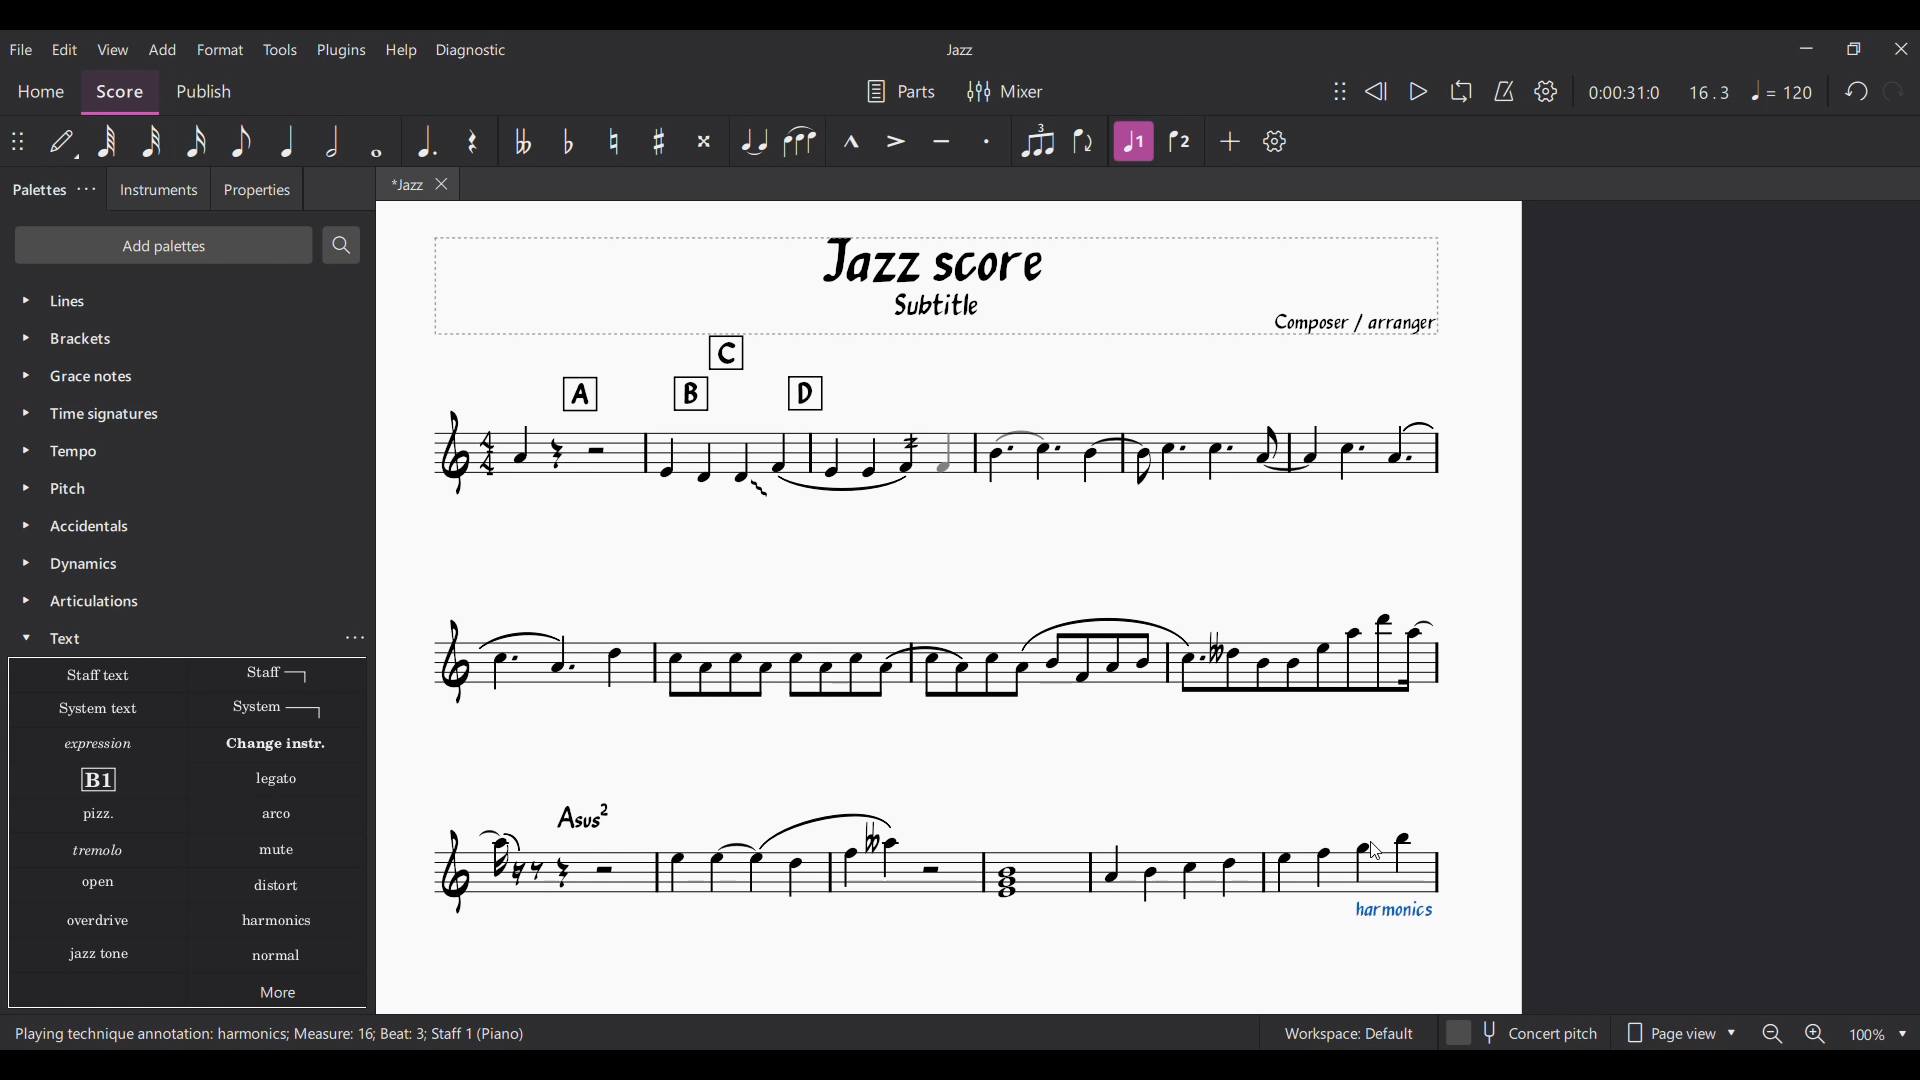  Describe the element at coordinates (1462, 91) in the screenshot. I see `Loop playback` at that location.